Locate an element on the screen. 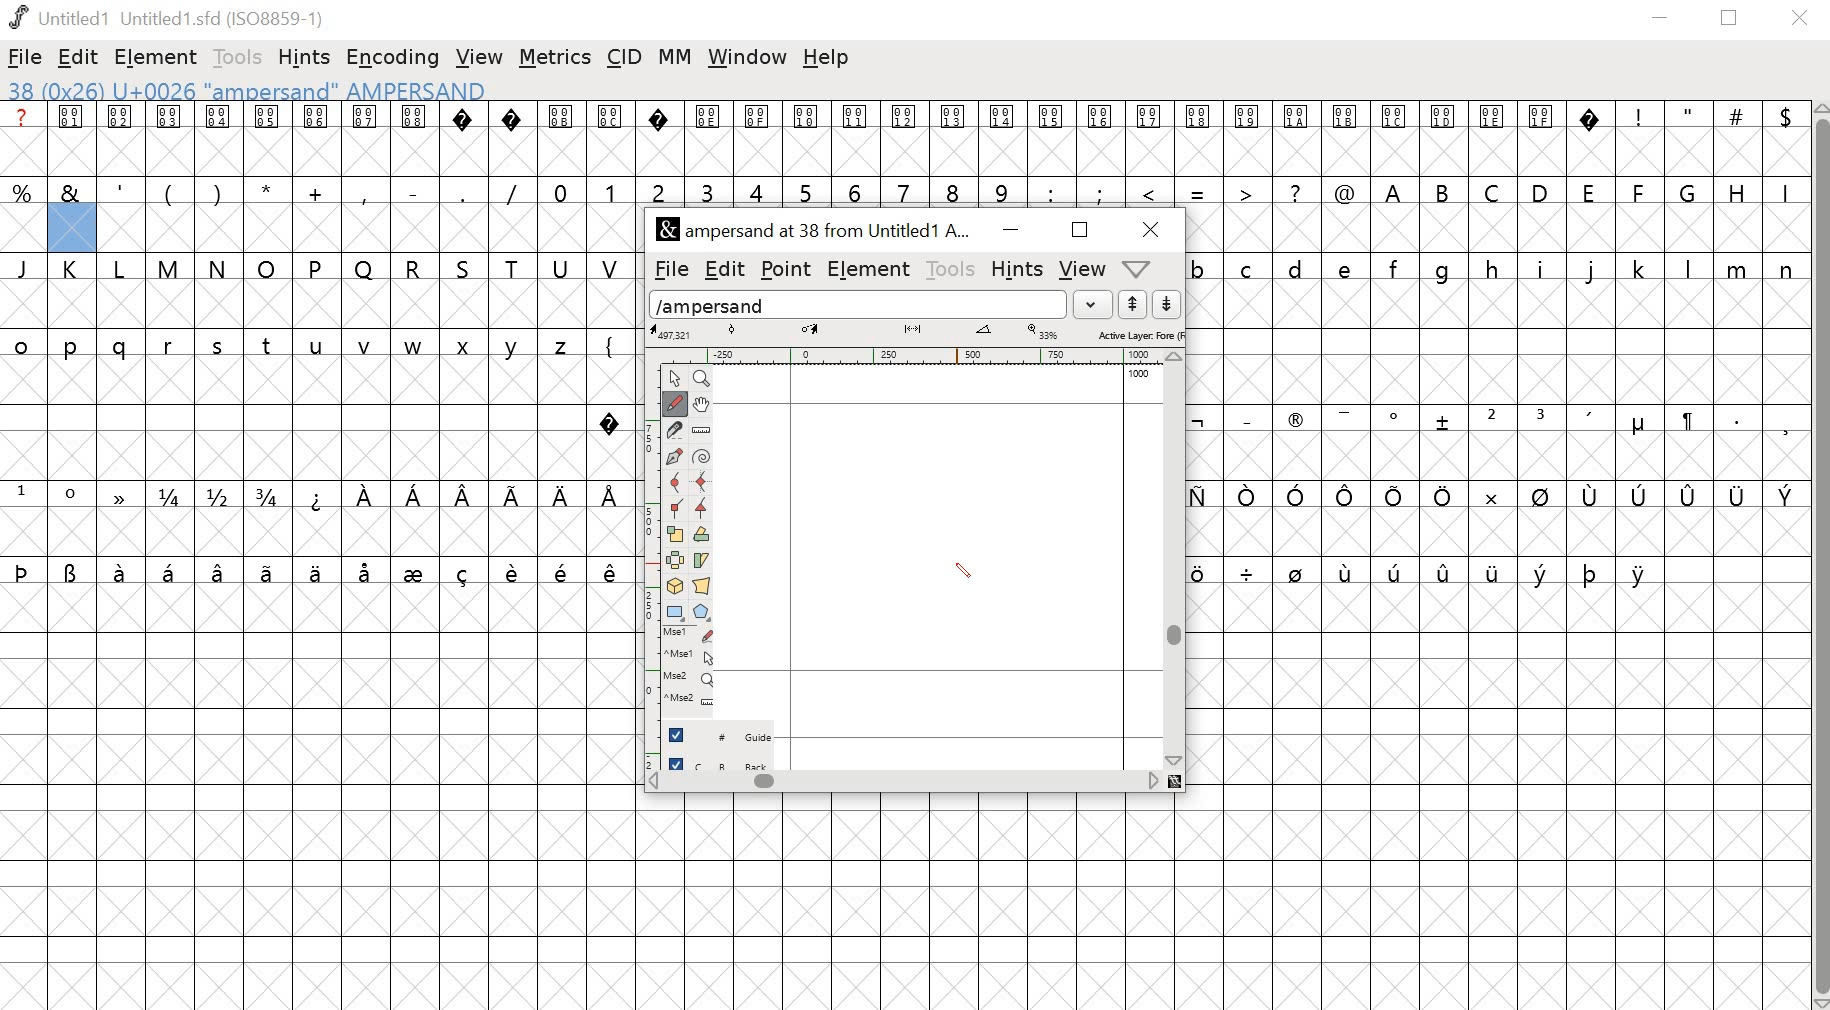  view is located at coordinates (1084, 268).